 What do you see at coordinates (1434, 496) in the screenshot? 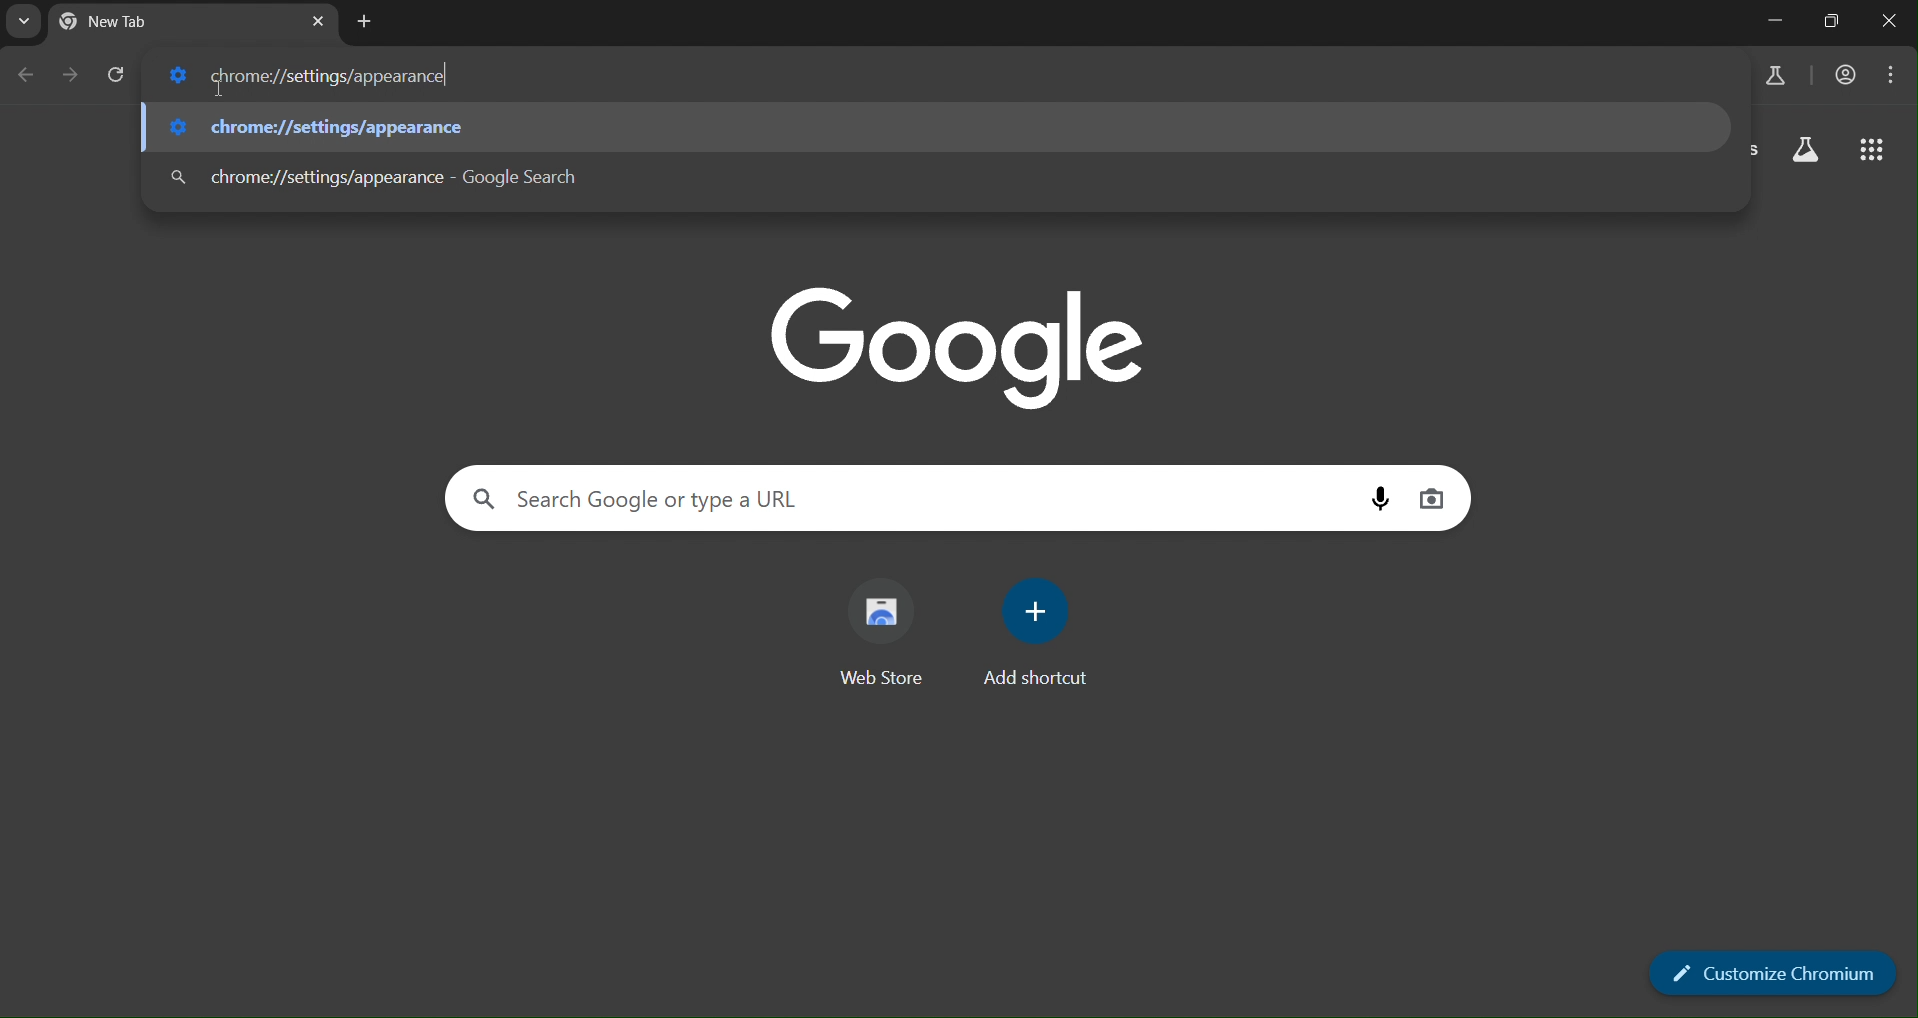
I see `image search` at bounding box center [1434, 496].